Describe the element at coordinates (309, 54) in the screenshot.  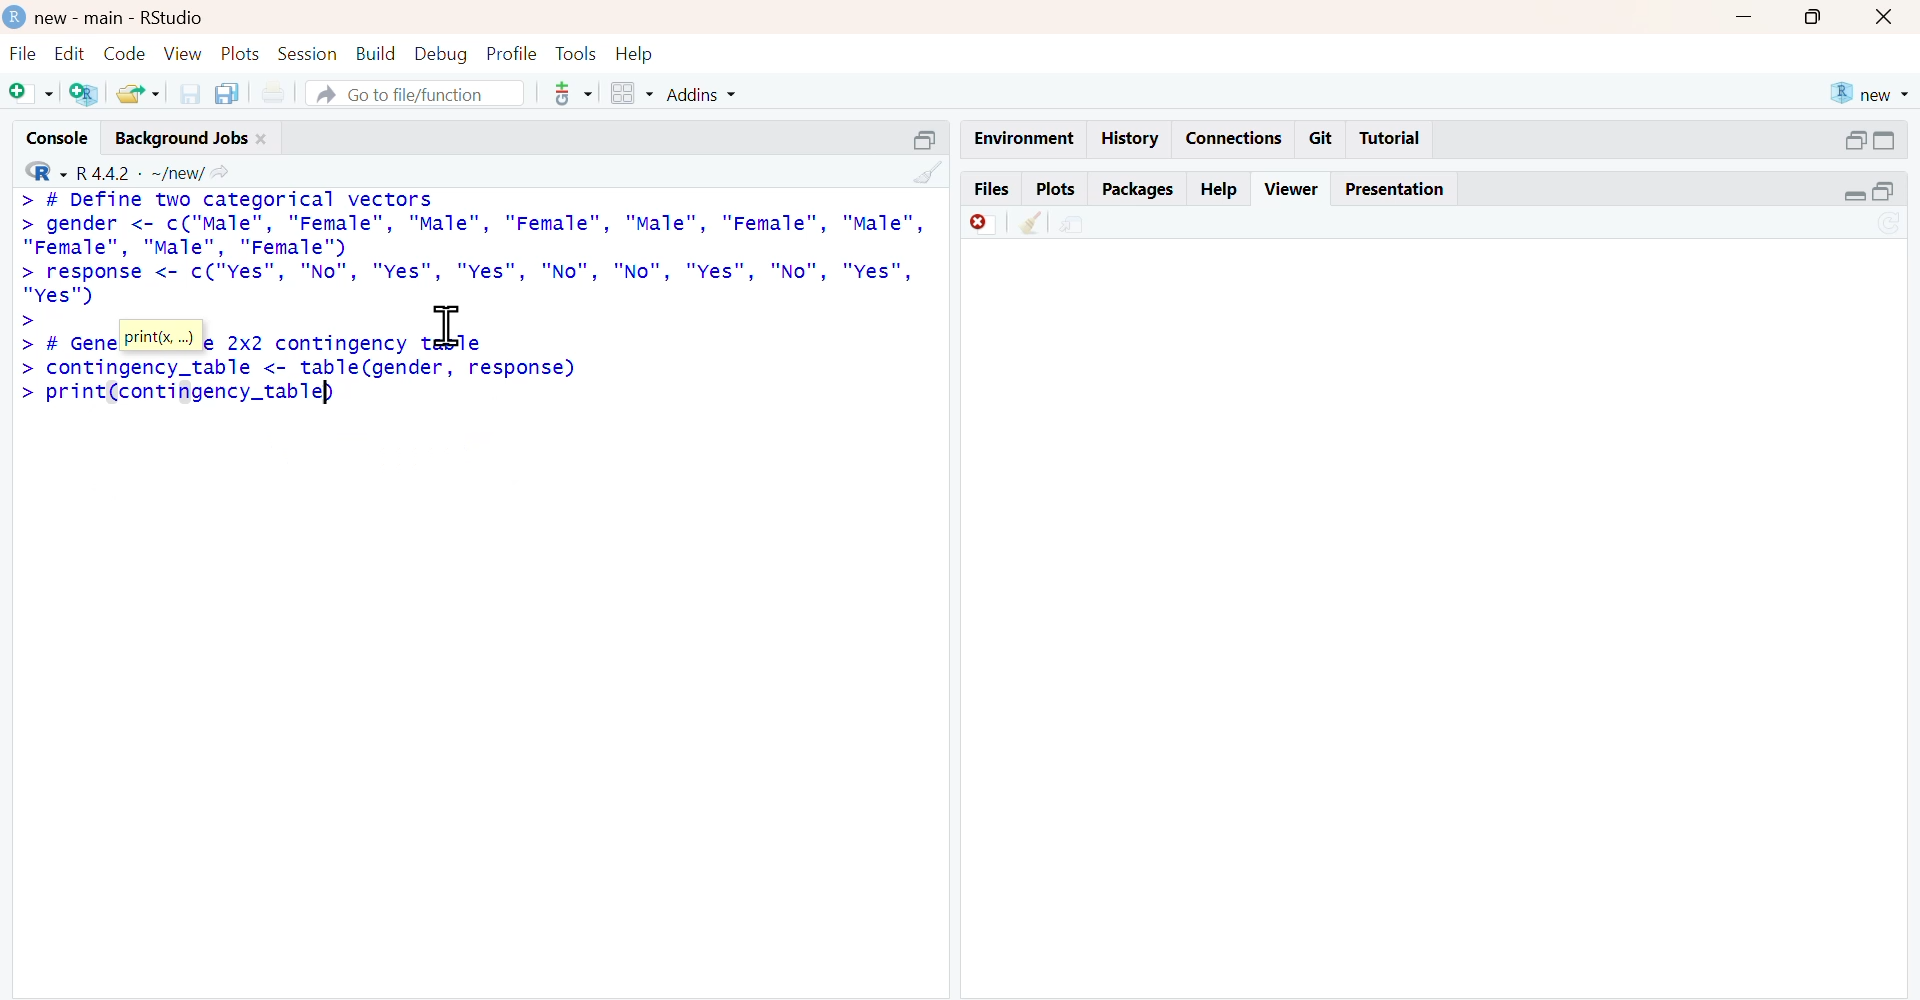
I see `session` at that location.